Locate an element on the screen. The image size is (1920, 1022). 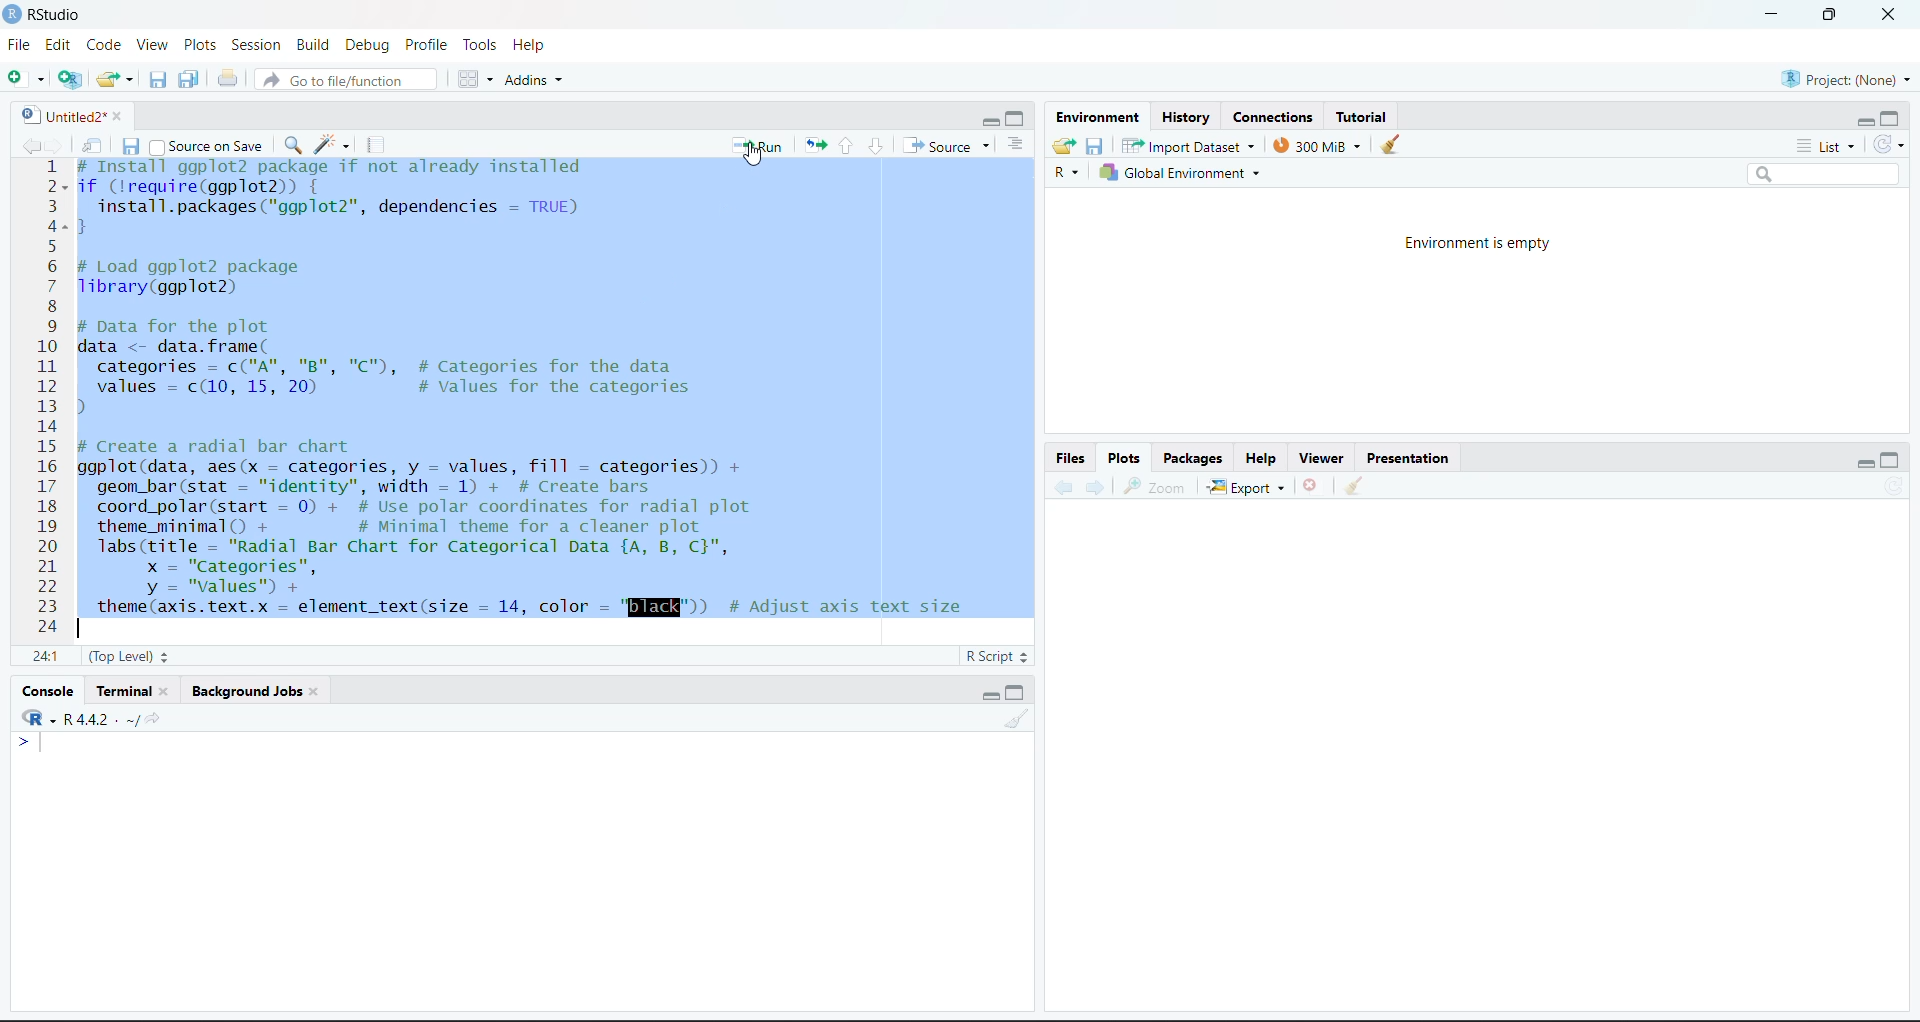
viewer  is located at coordinates (1324, 456).